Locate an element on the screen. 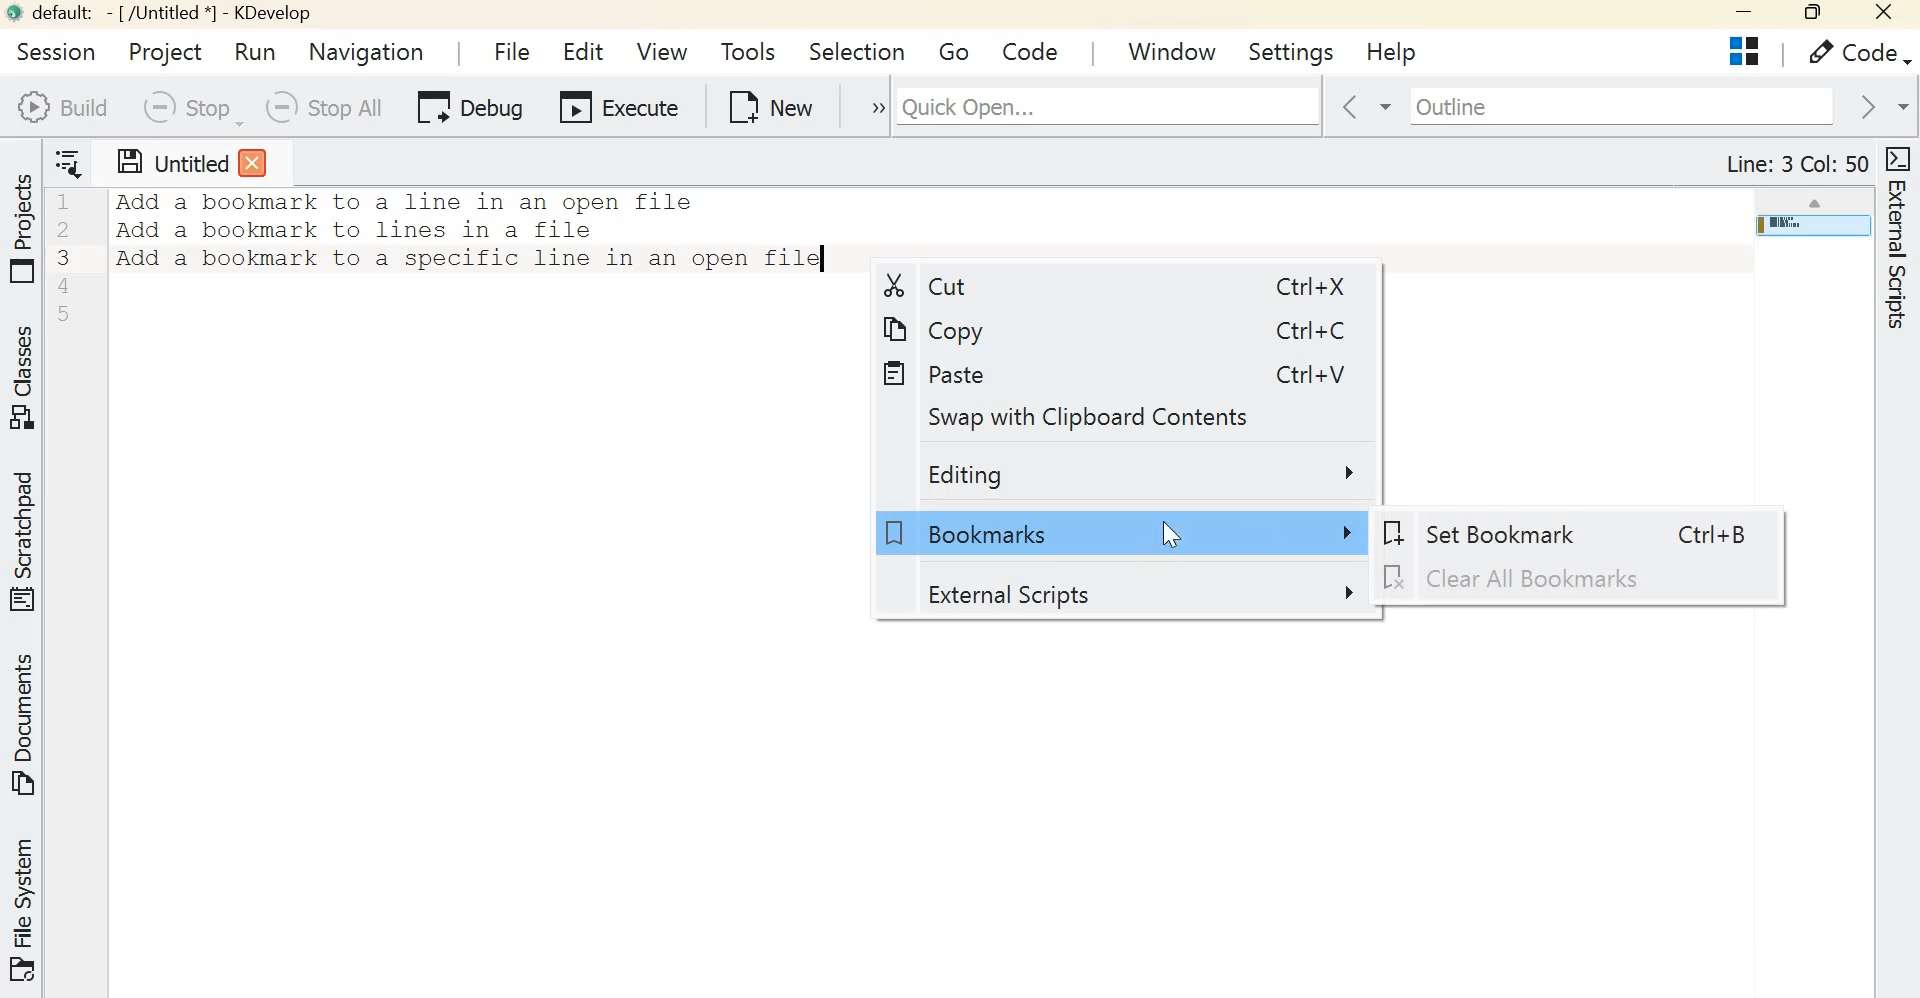 Image resolution: width=1920 pixels, height=998 pixels. Close is located at coordinates (1886, 15).